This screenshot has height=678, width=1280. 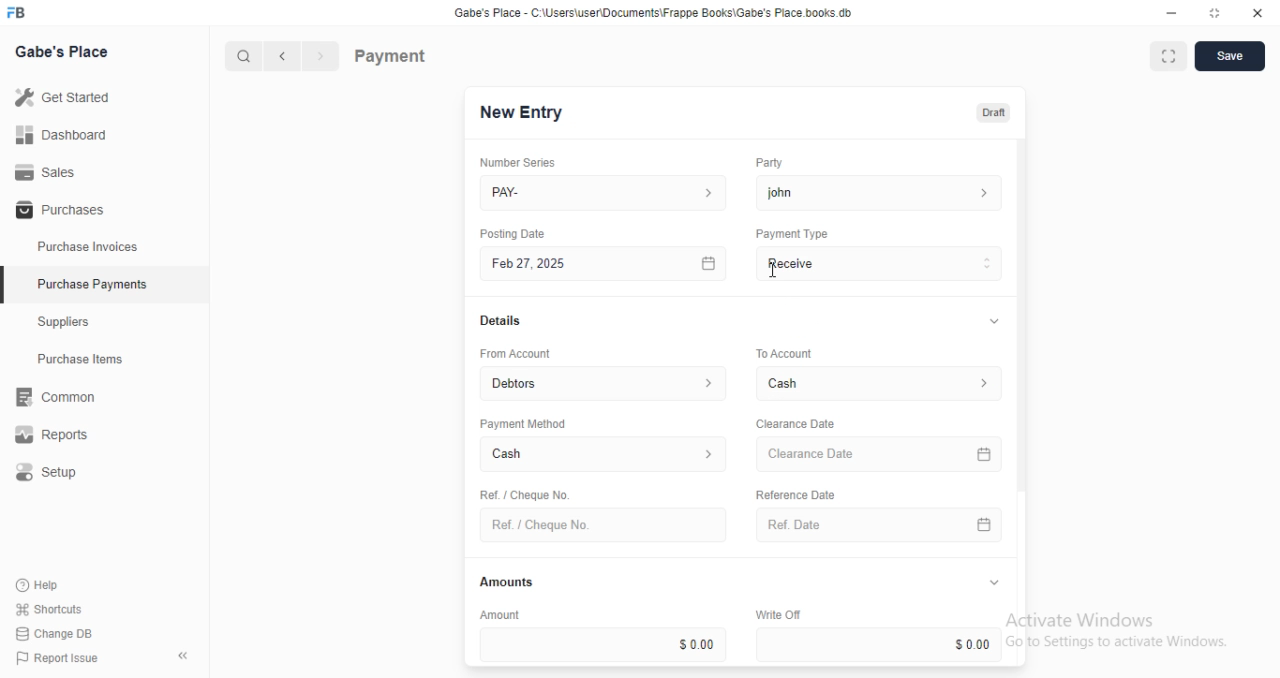 I want to click on $0.00, so click(x=603, y=644).